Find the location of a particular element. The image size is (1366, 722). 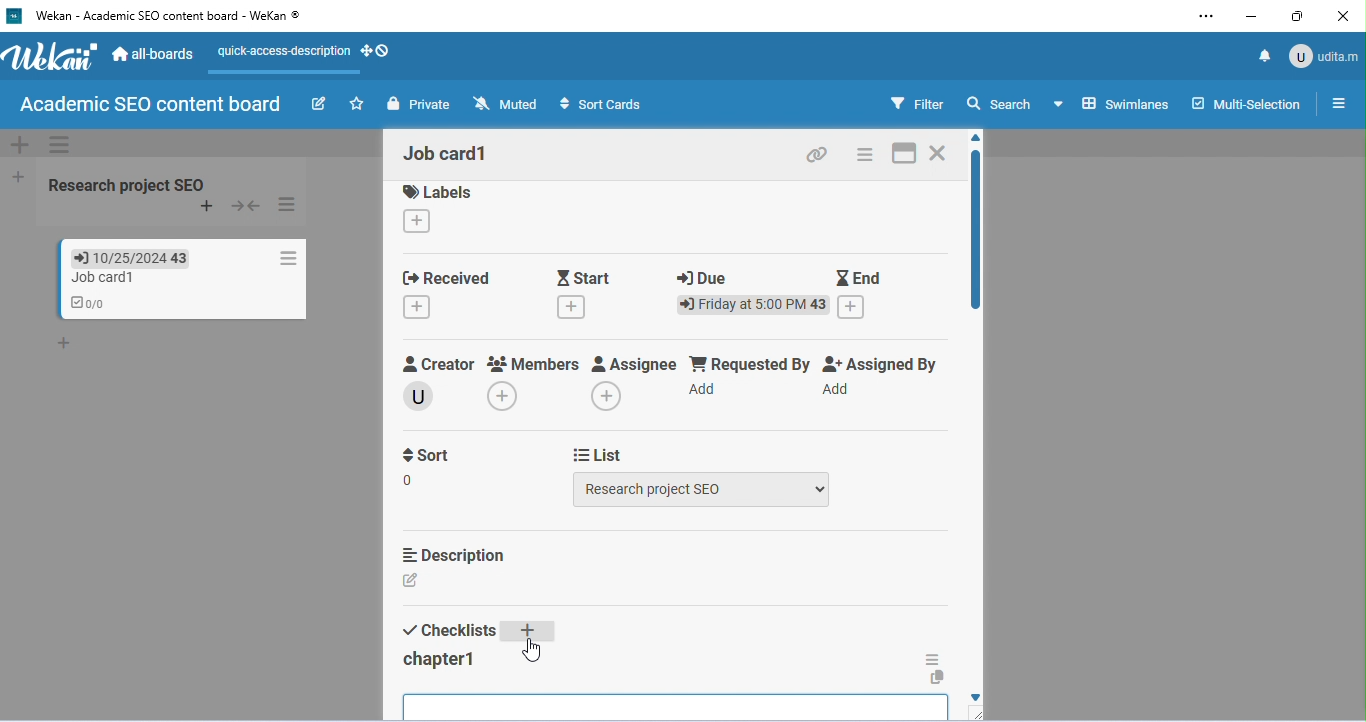

collapse is located at coordinates (248, 206).